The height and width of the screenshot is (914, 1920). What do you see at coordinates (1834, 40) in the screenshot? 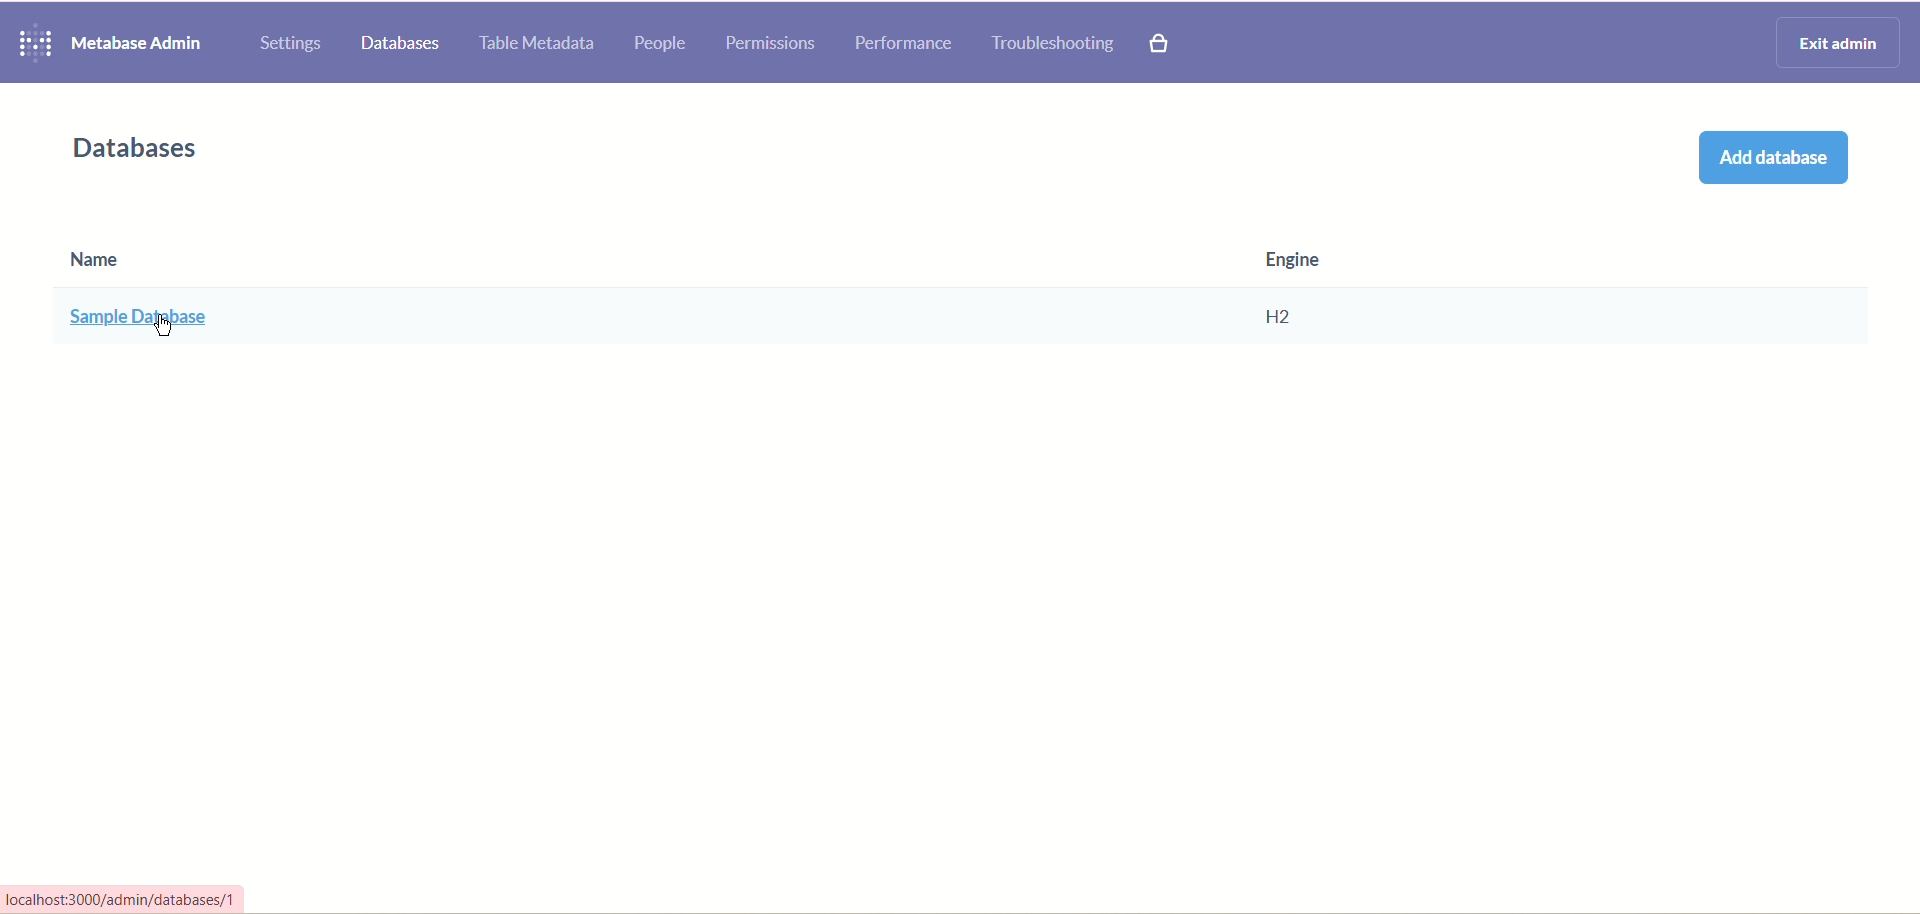
I see `exit admin` at bounding box center [1834, 40].